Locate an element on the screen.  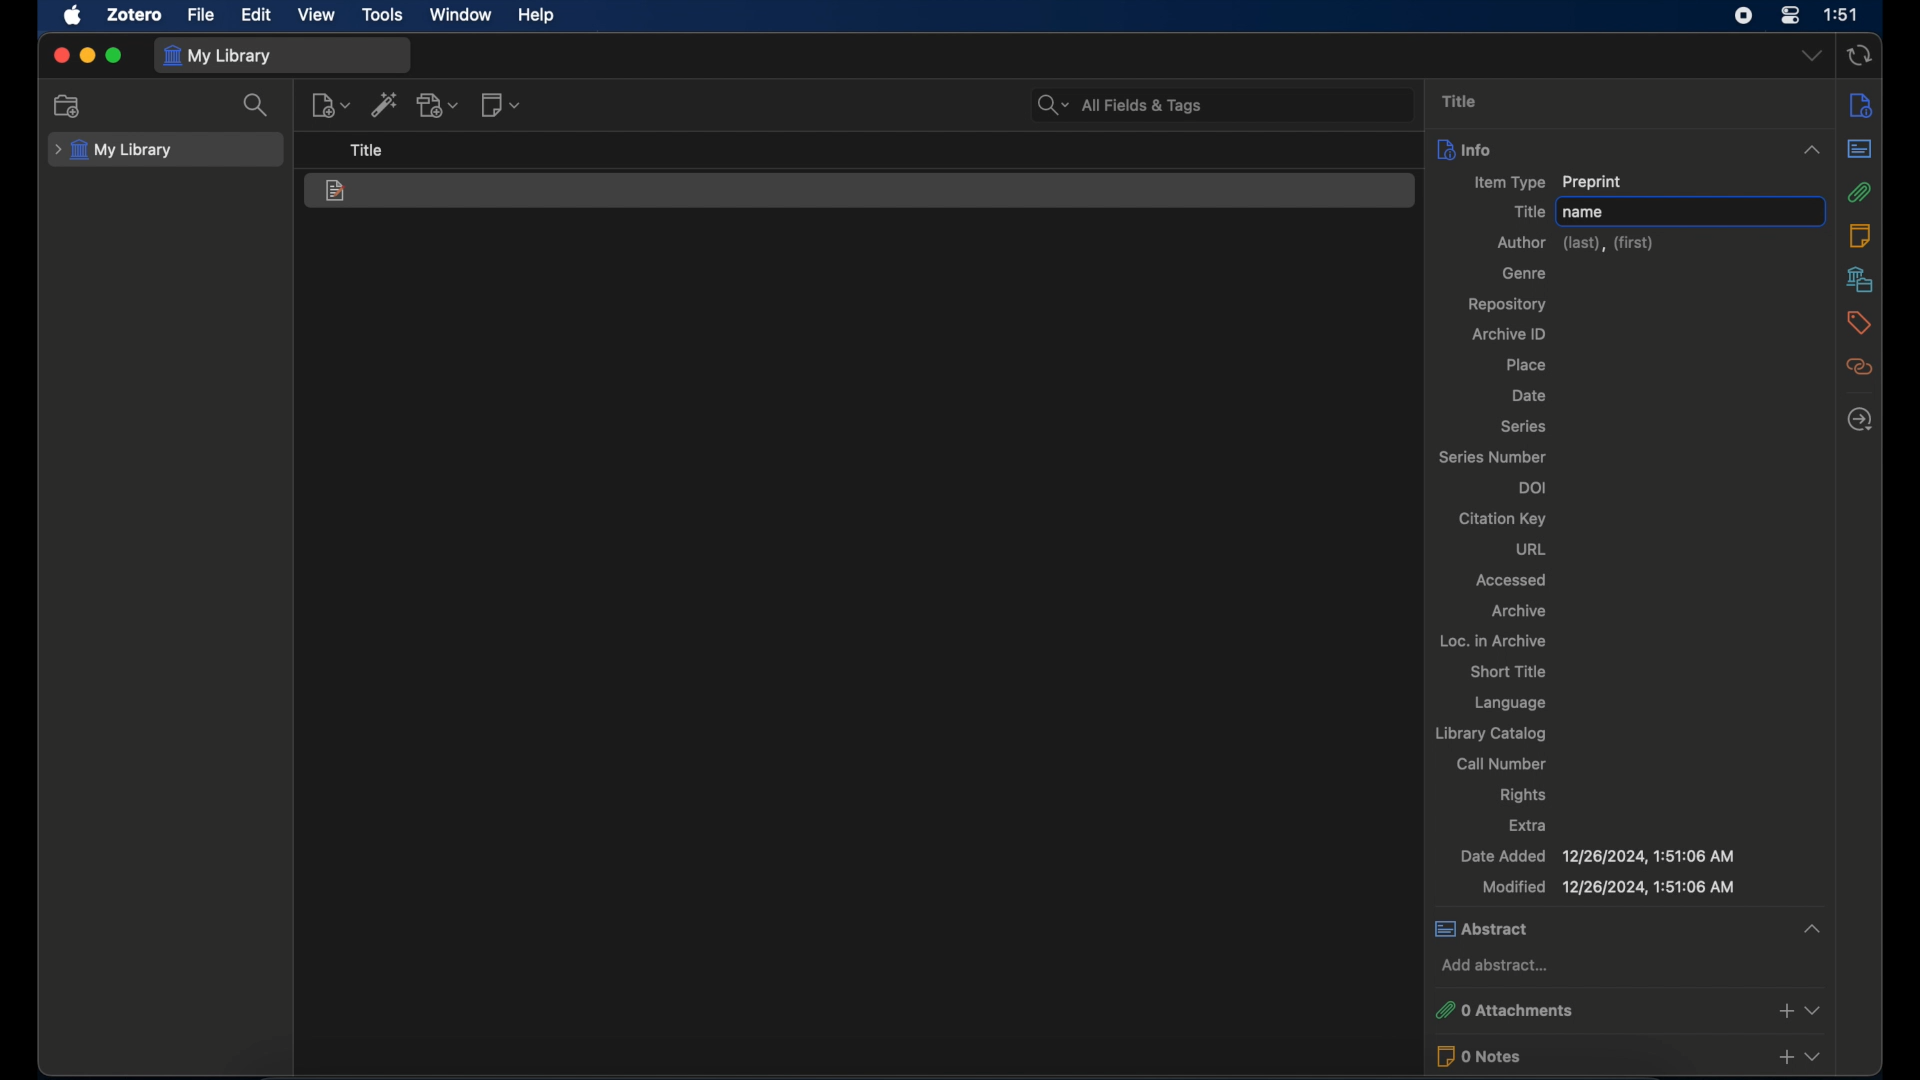
title is located at coordinates (1526, 211).